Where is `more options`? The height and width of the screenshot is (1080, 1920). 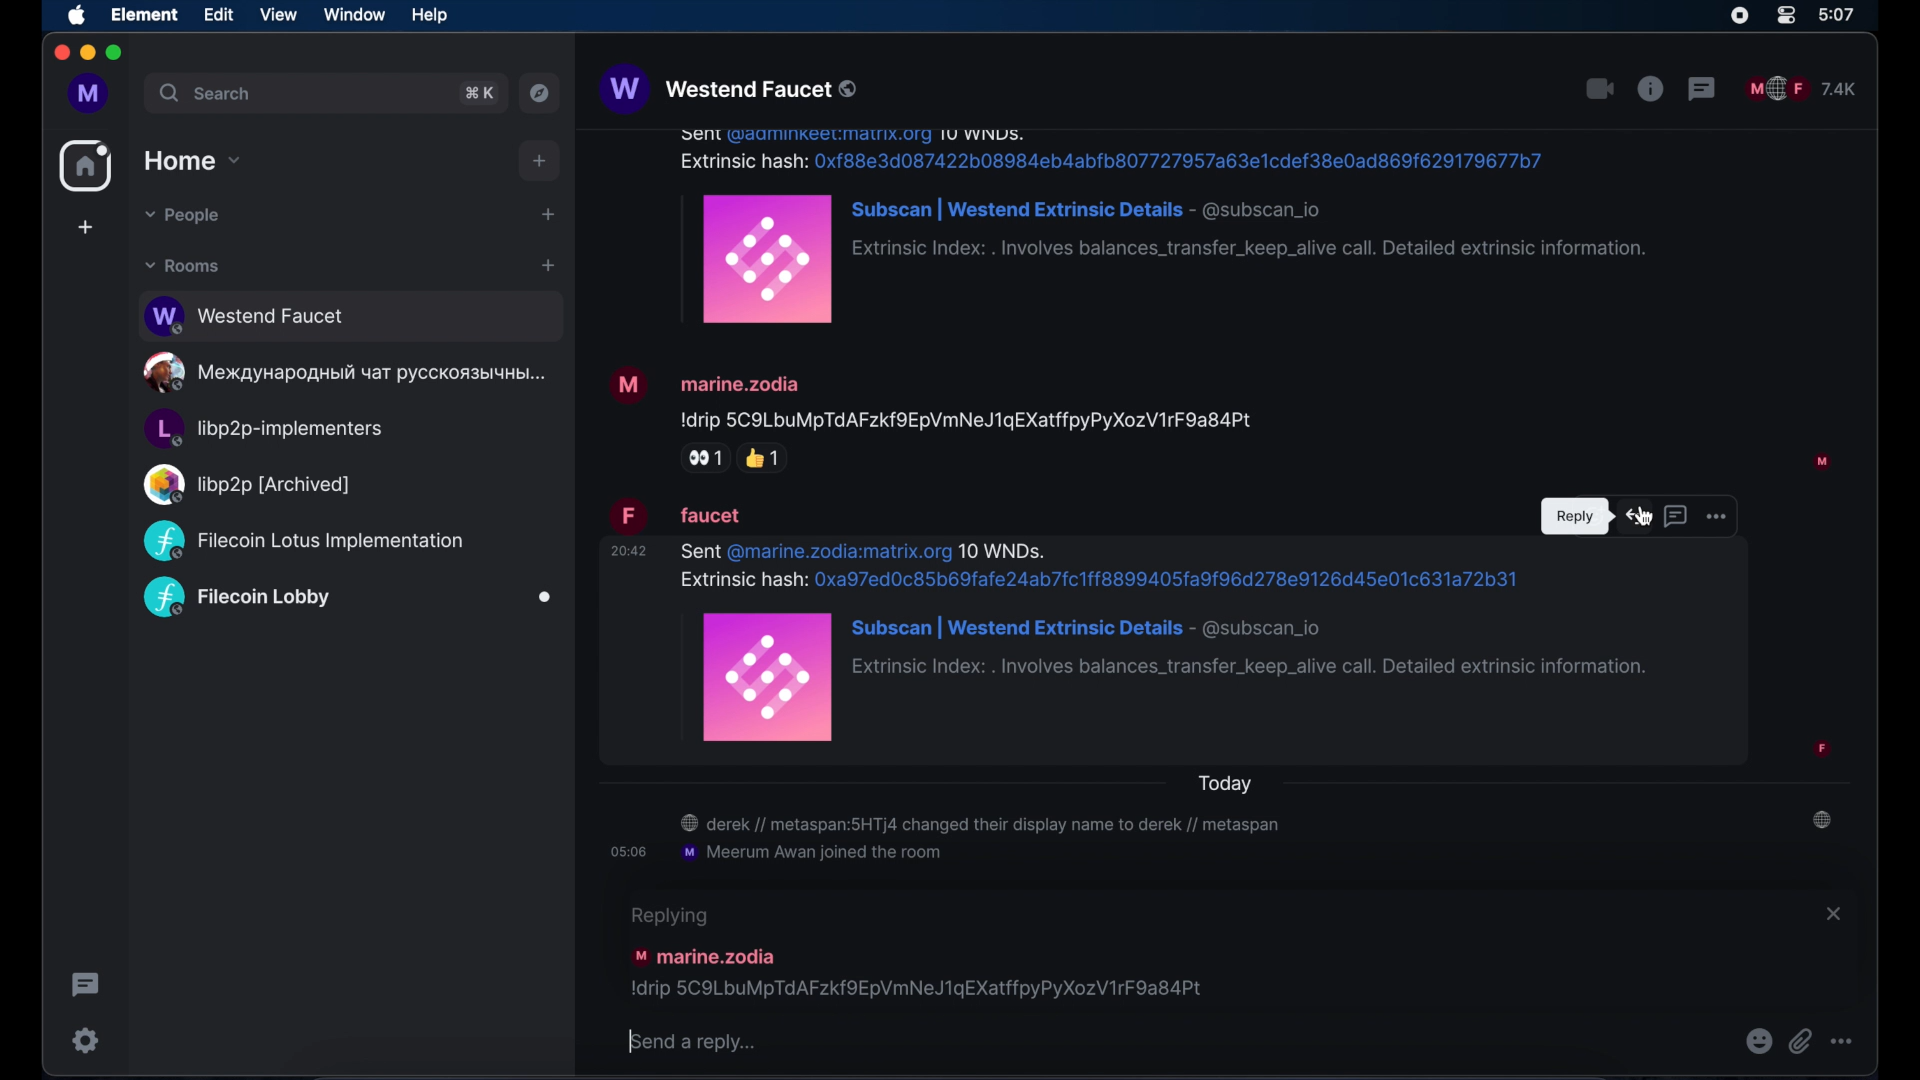 more options is located at coordinates (1717, 514).